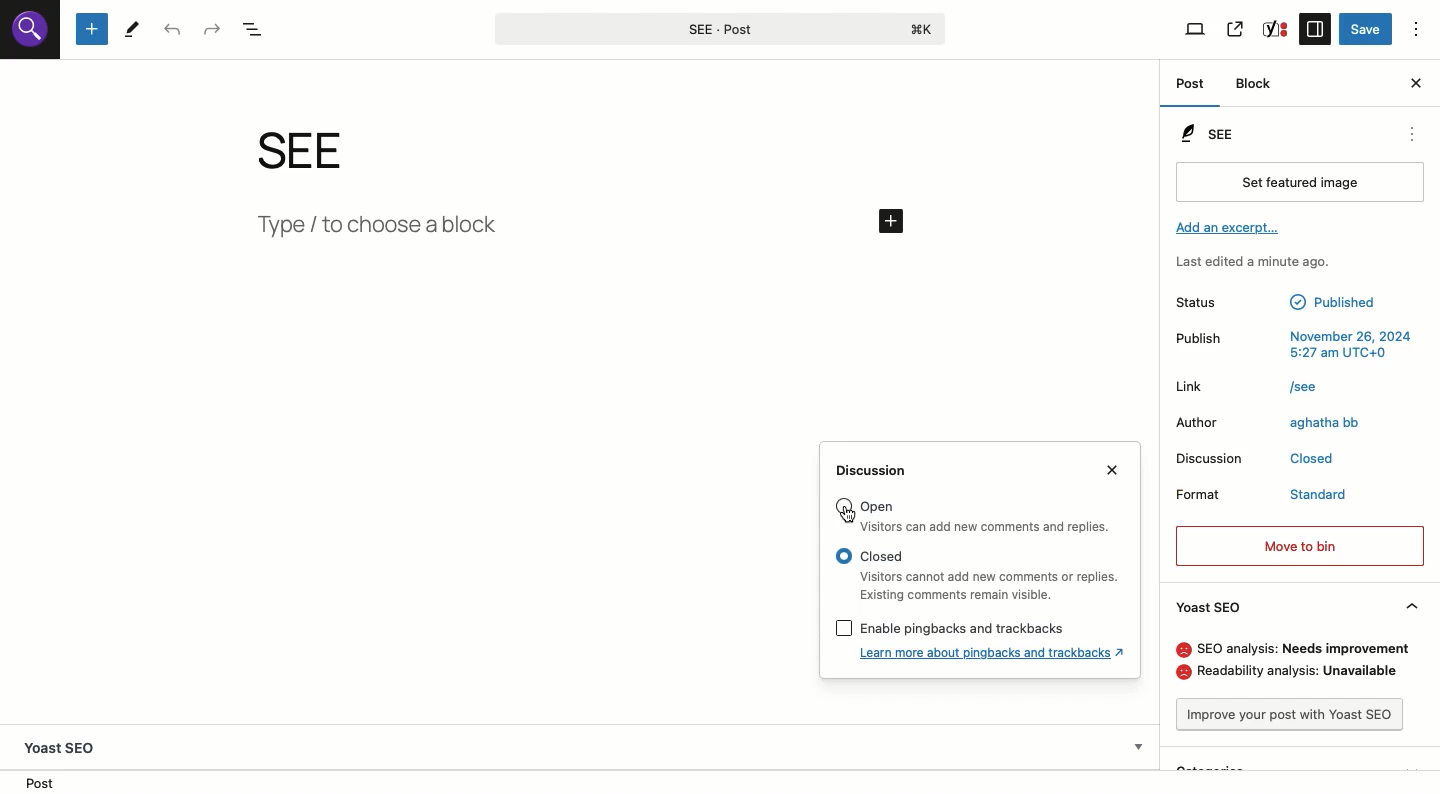 This screenshot has height=794, width=1440. Describe the element at coordinates (1190, 83) in the screenshot. I see `Post` at that location.